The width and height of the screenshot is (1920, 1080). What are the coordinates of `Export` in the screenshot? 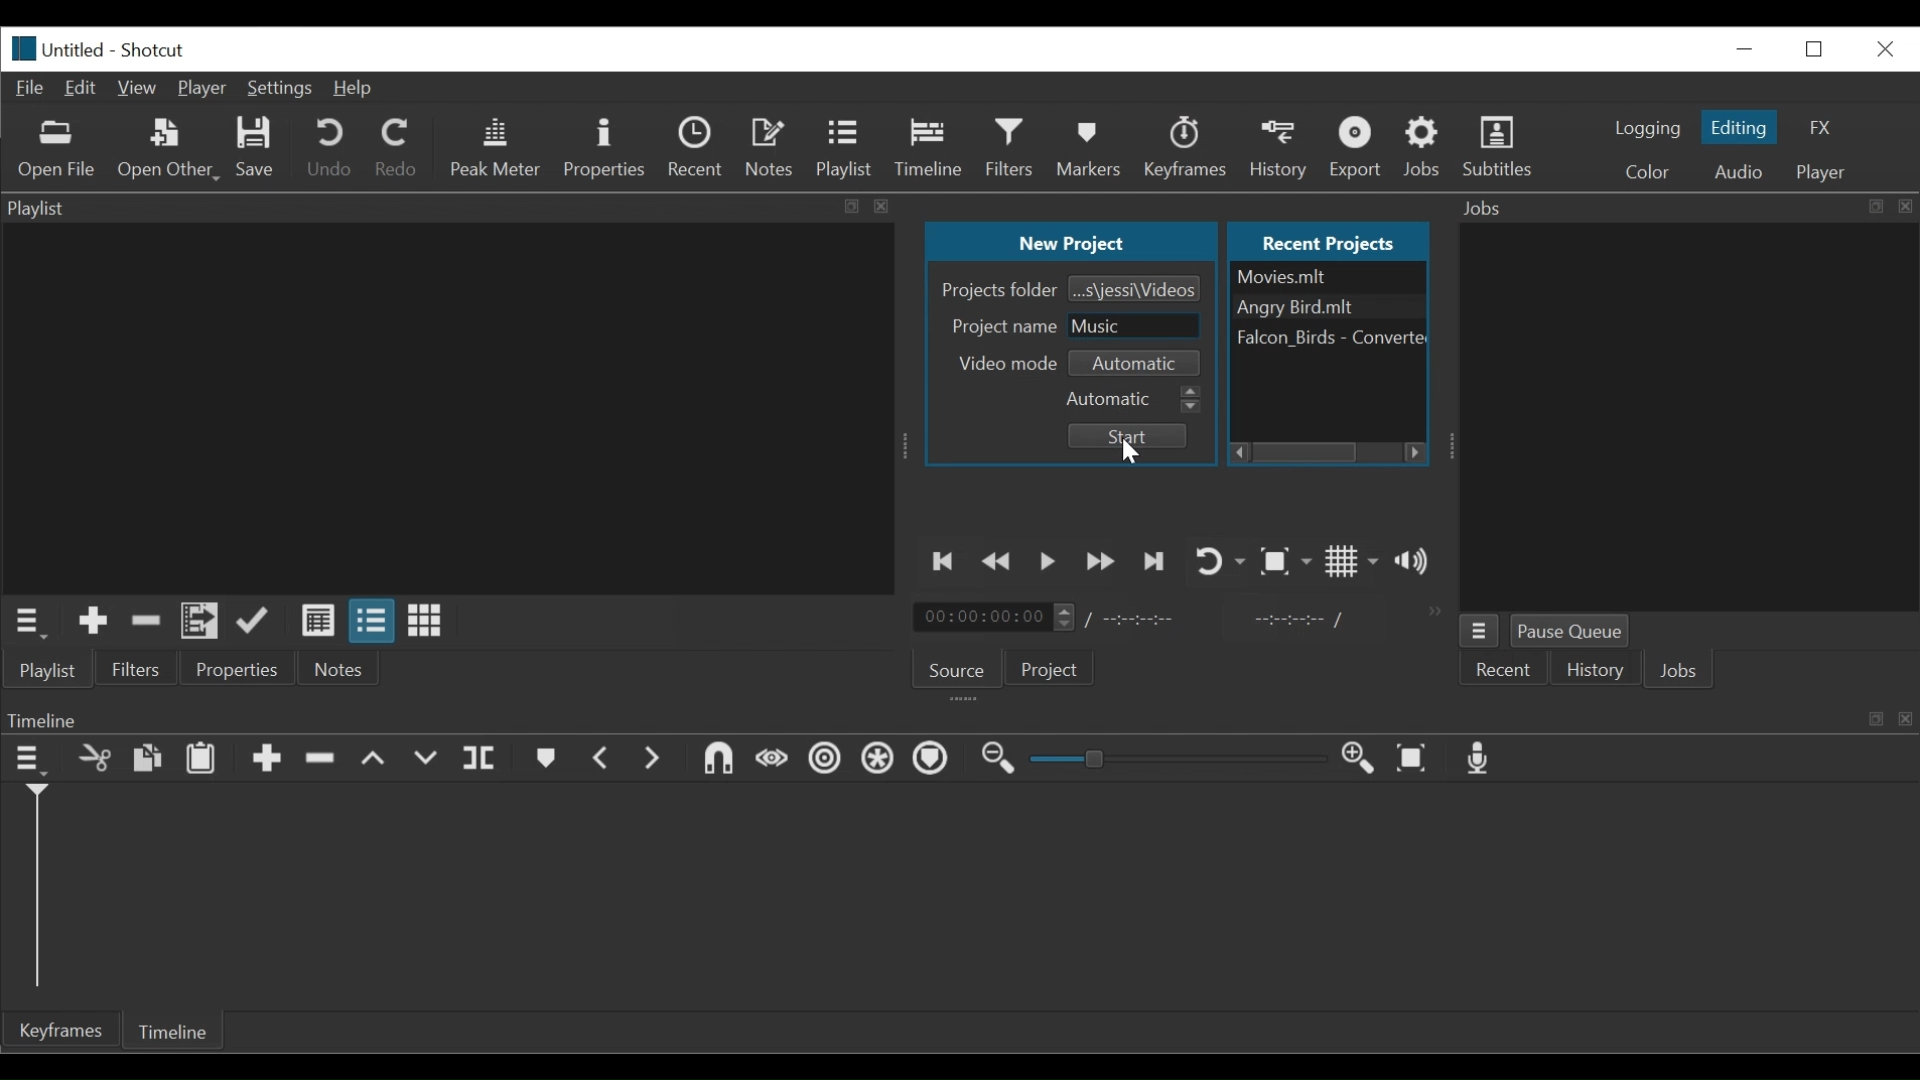 It's located at (1355, 148).